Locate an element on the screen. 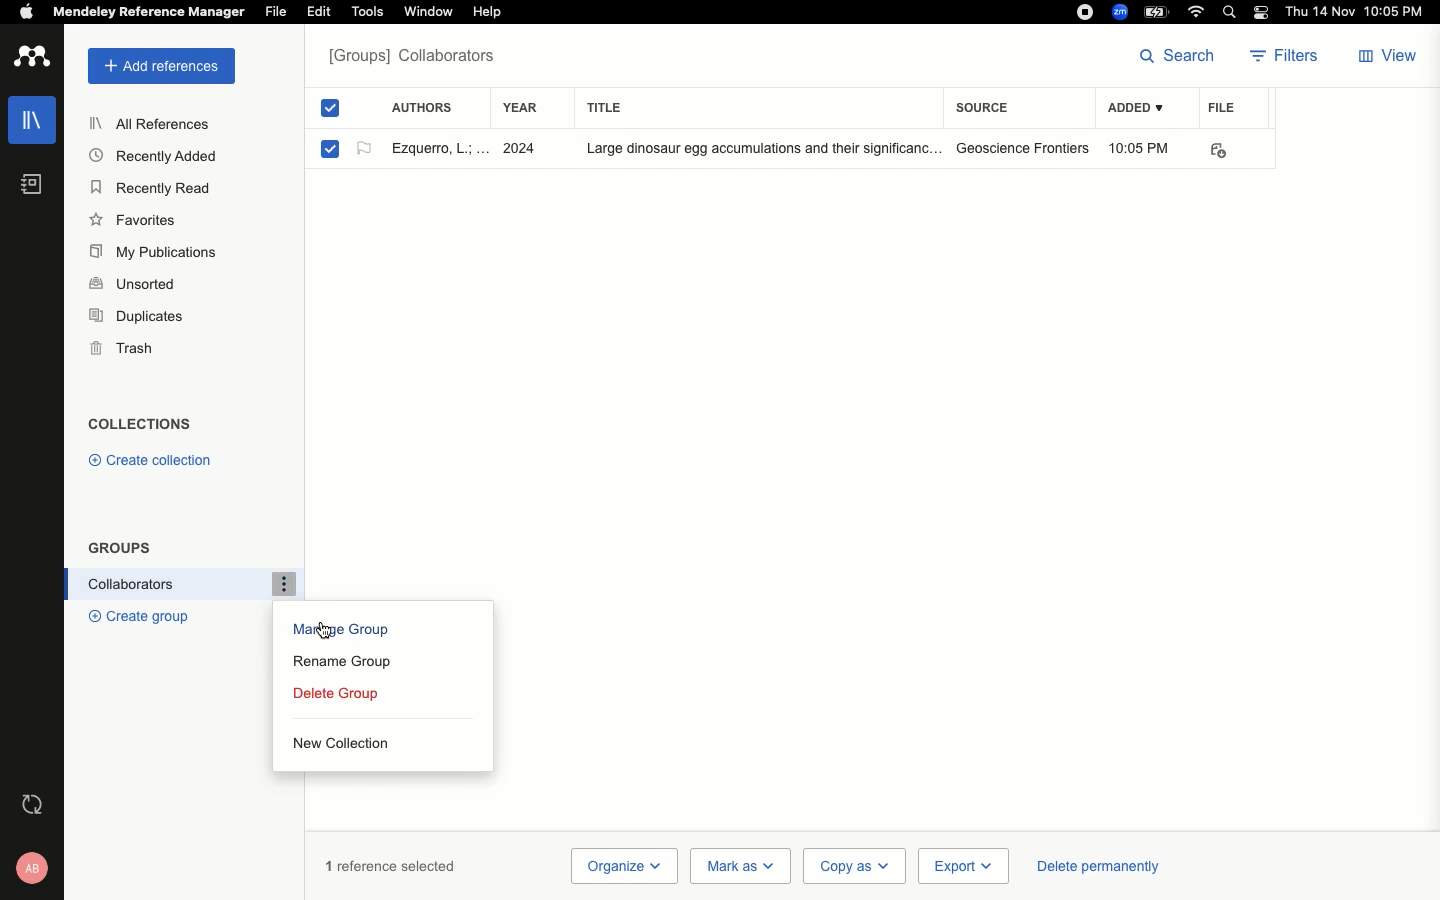  Favorites is located at coordinates (135, 222).